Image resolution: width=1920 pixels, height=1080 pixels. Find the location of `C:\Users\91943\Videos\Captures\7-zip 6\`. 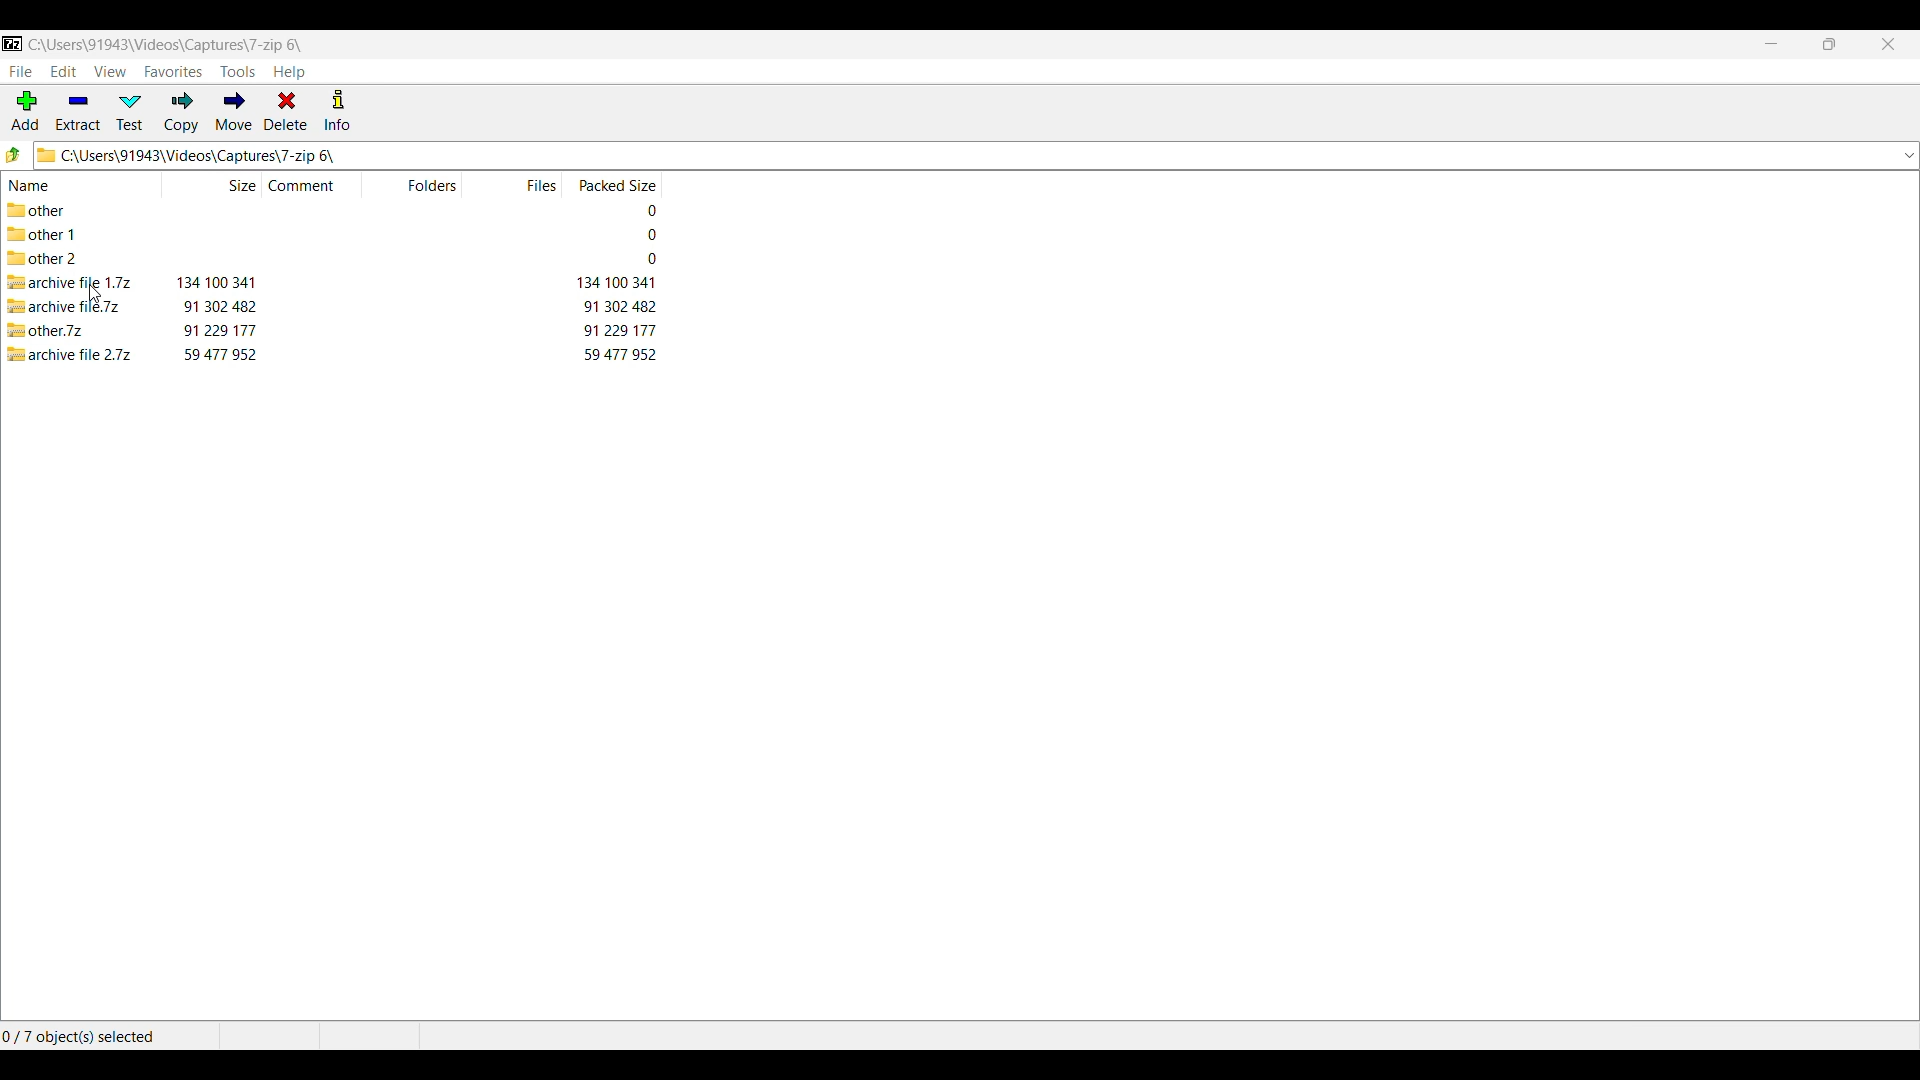

C:\Users\91943\Videos\Captures\7-zip 6\ is located at coordinates (155, 44).